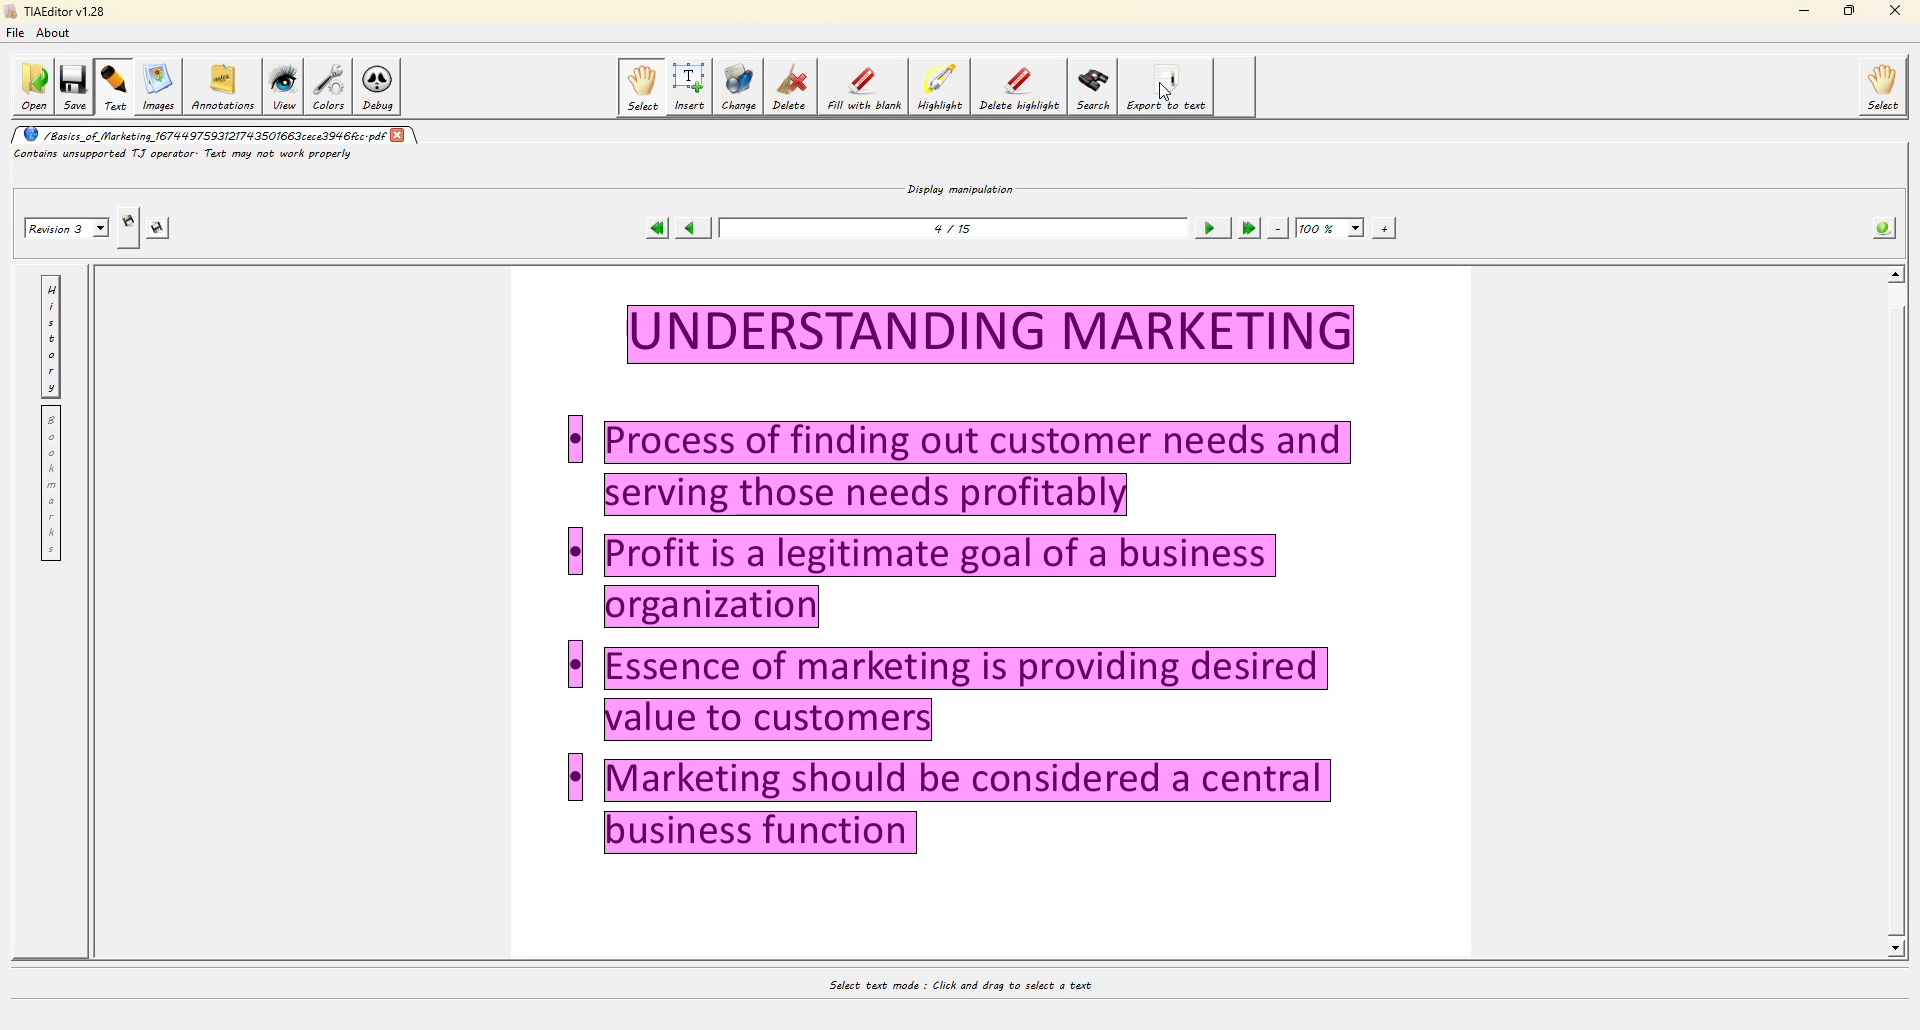 The image size is (1920, 1030). What do you see at coordinates (1163, 94) in the screenshot?
I see `cursor` at bounding box center [1163, 94].